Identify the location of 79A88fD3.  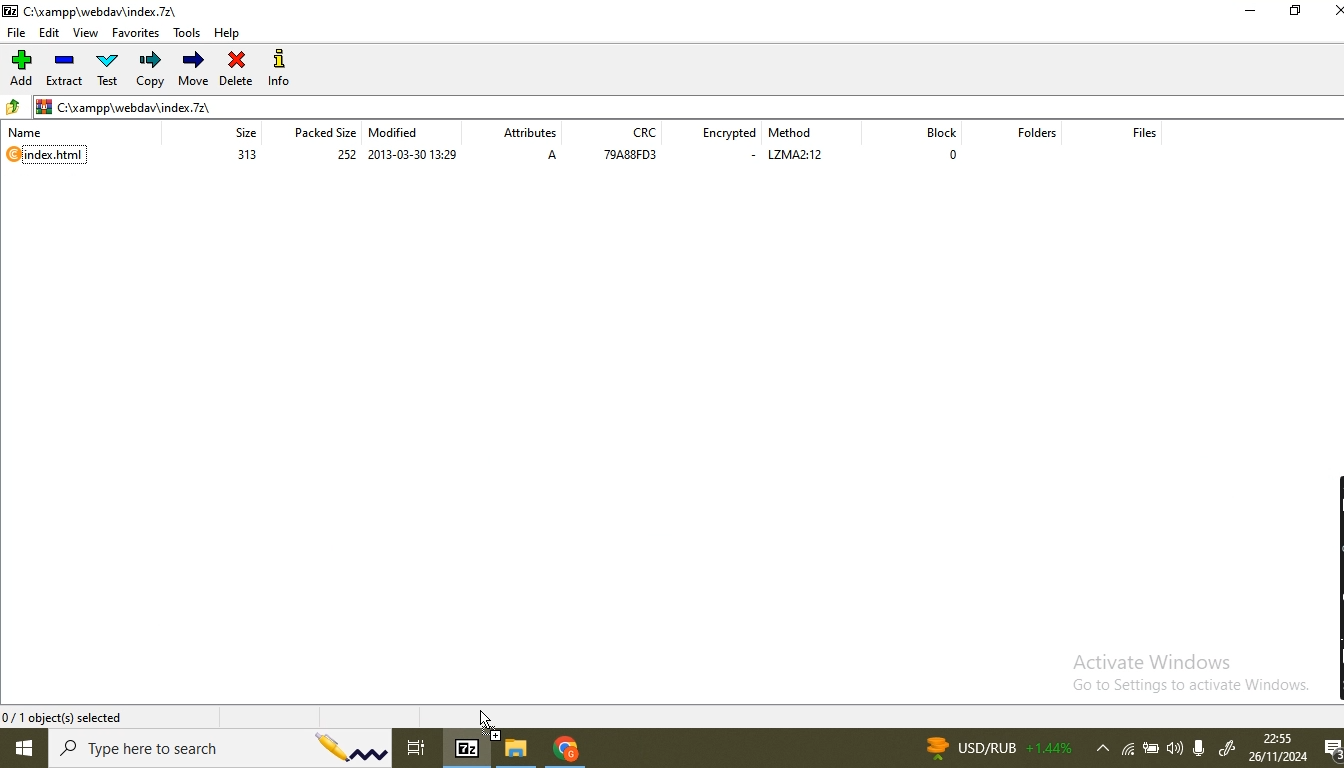
(633, 158).